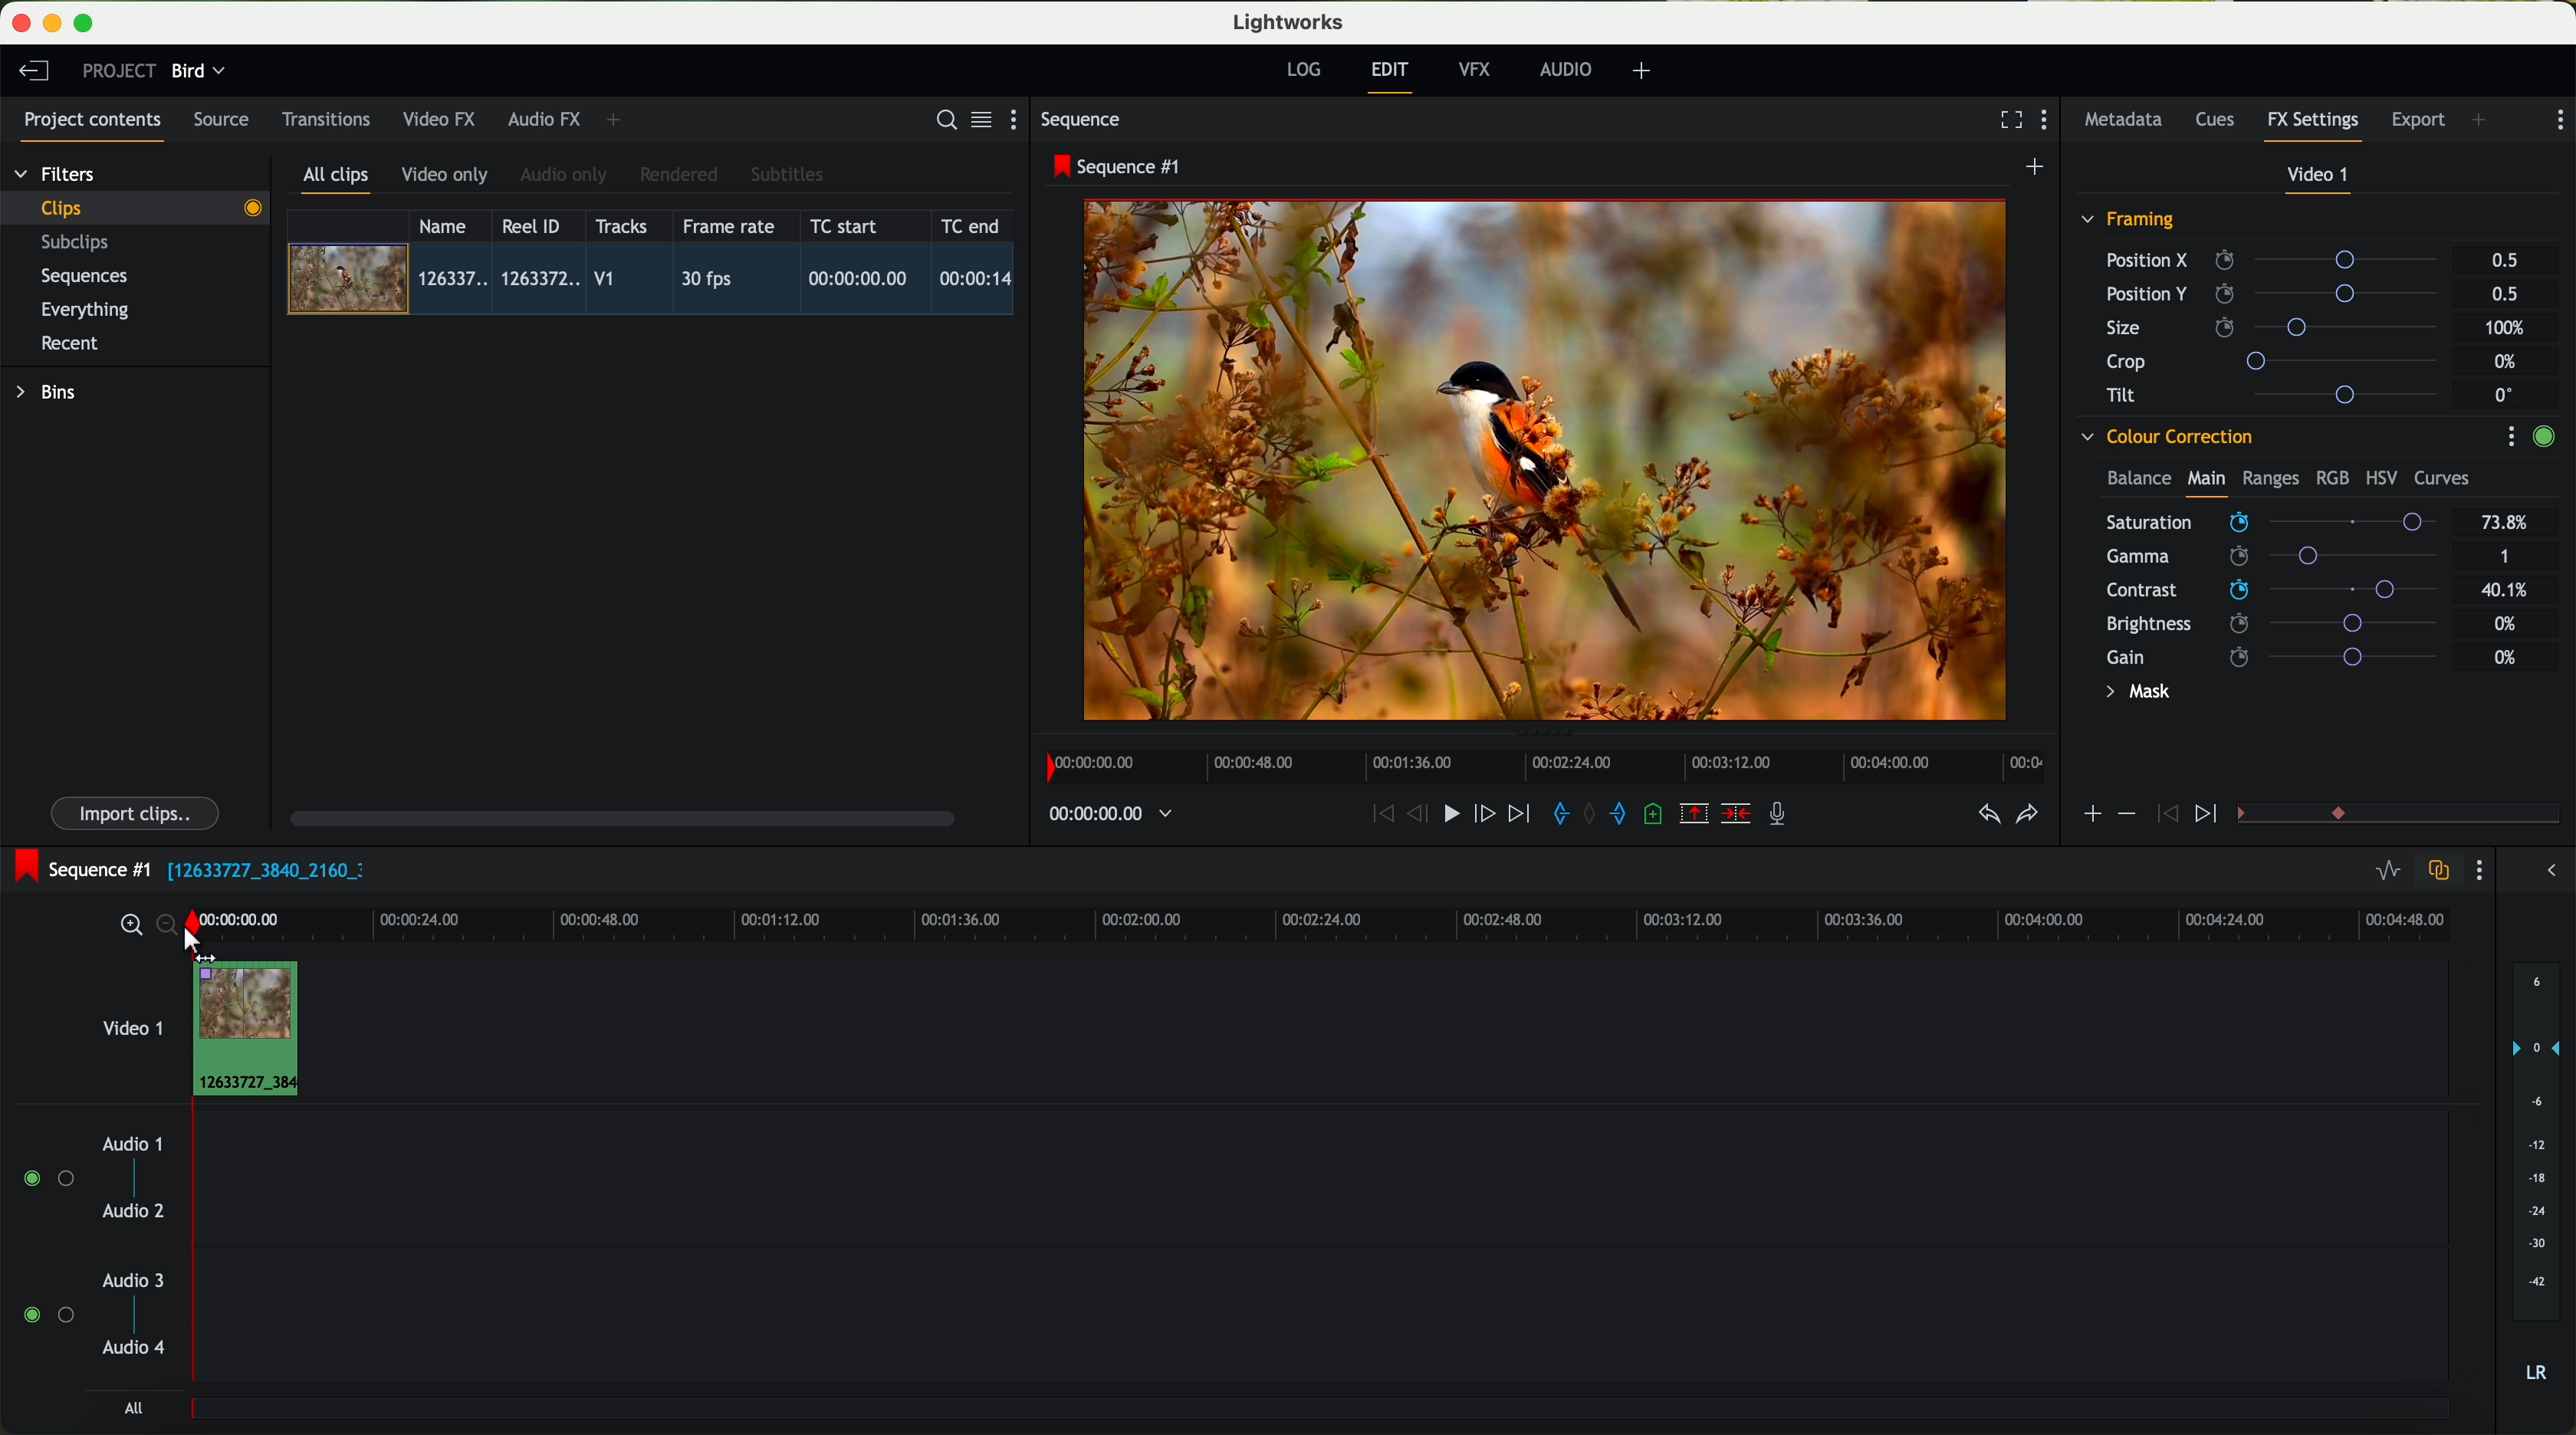 The width and height of the screenshot is (2576, 1435). Describe the element at coordinates (2049, 122) in the screenshot. I see `show settings menu` at that location.